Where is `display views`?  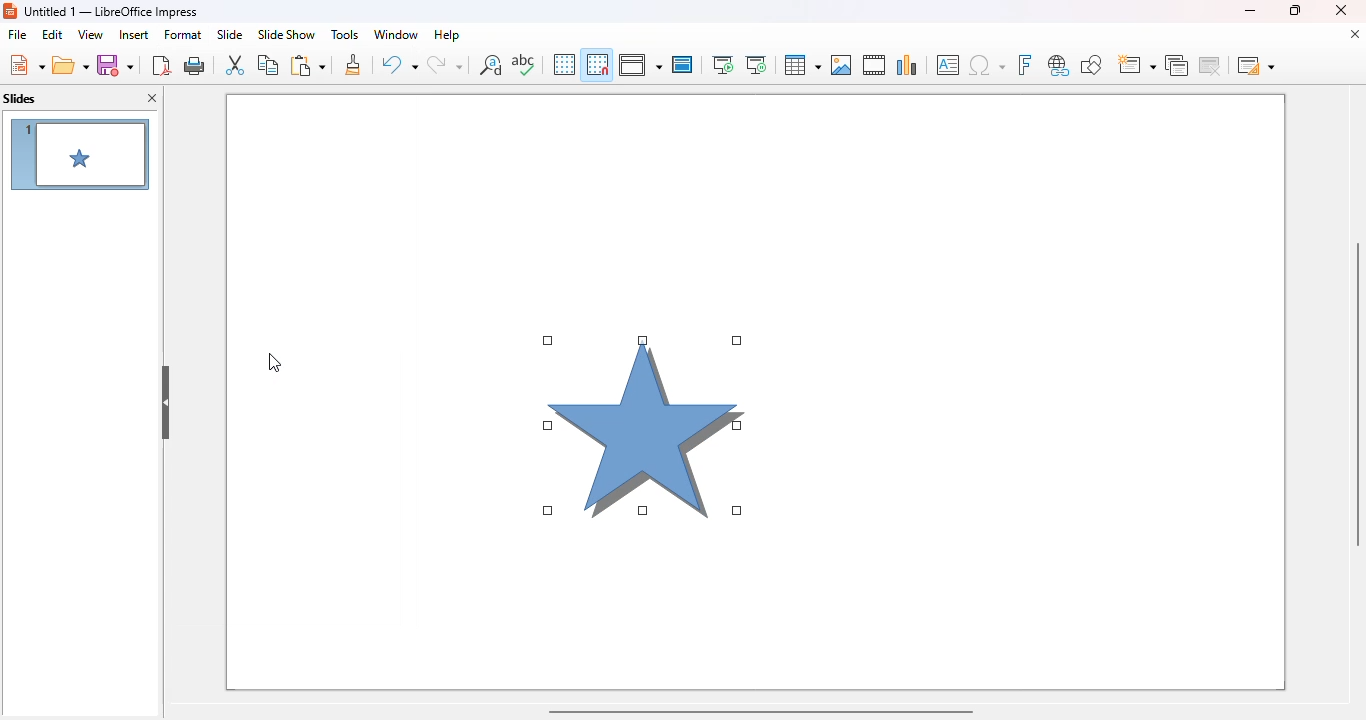
display views is located at coordinates (640, 65).